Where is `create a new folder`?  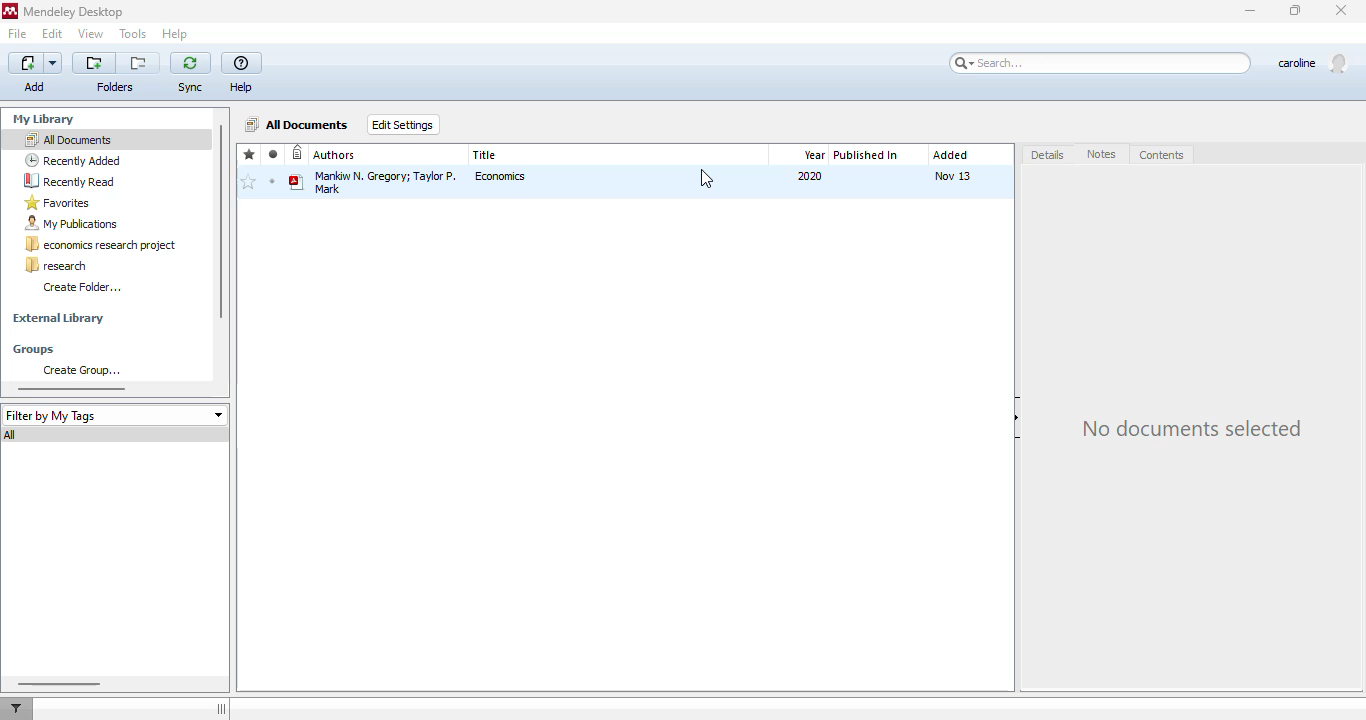 create a new folder is located at coordinates (94, 63).